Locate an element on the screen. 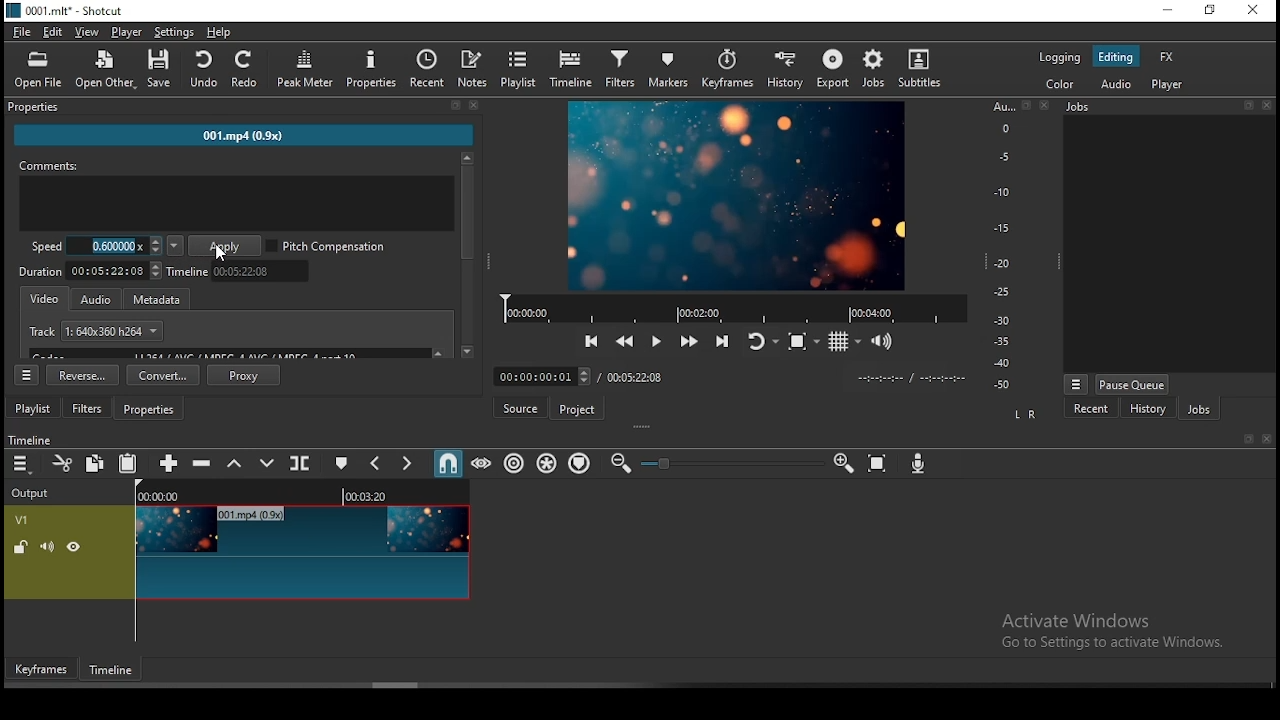  record audio is located at coordinates (918, 462).